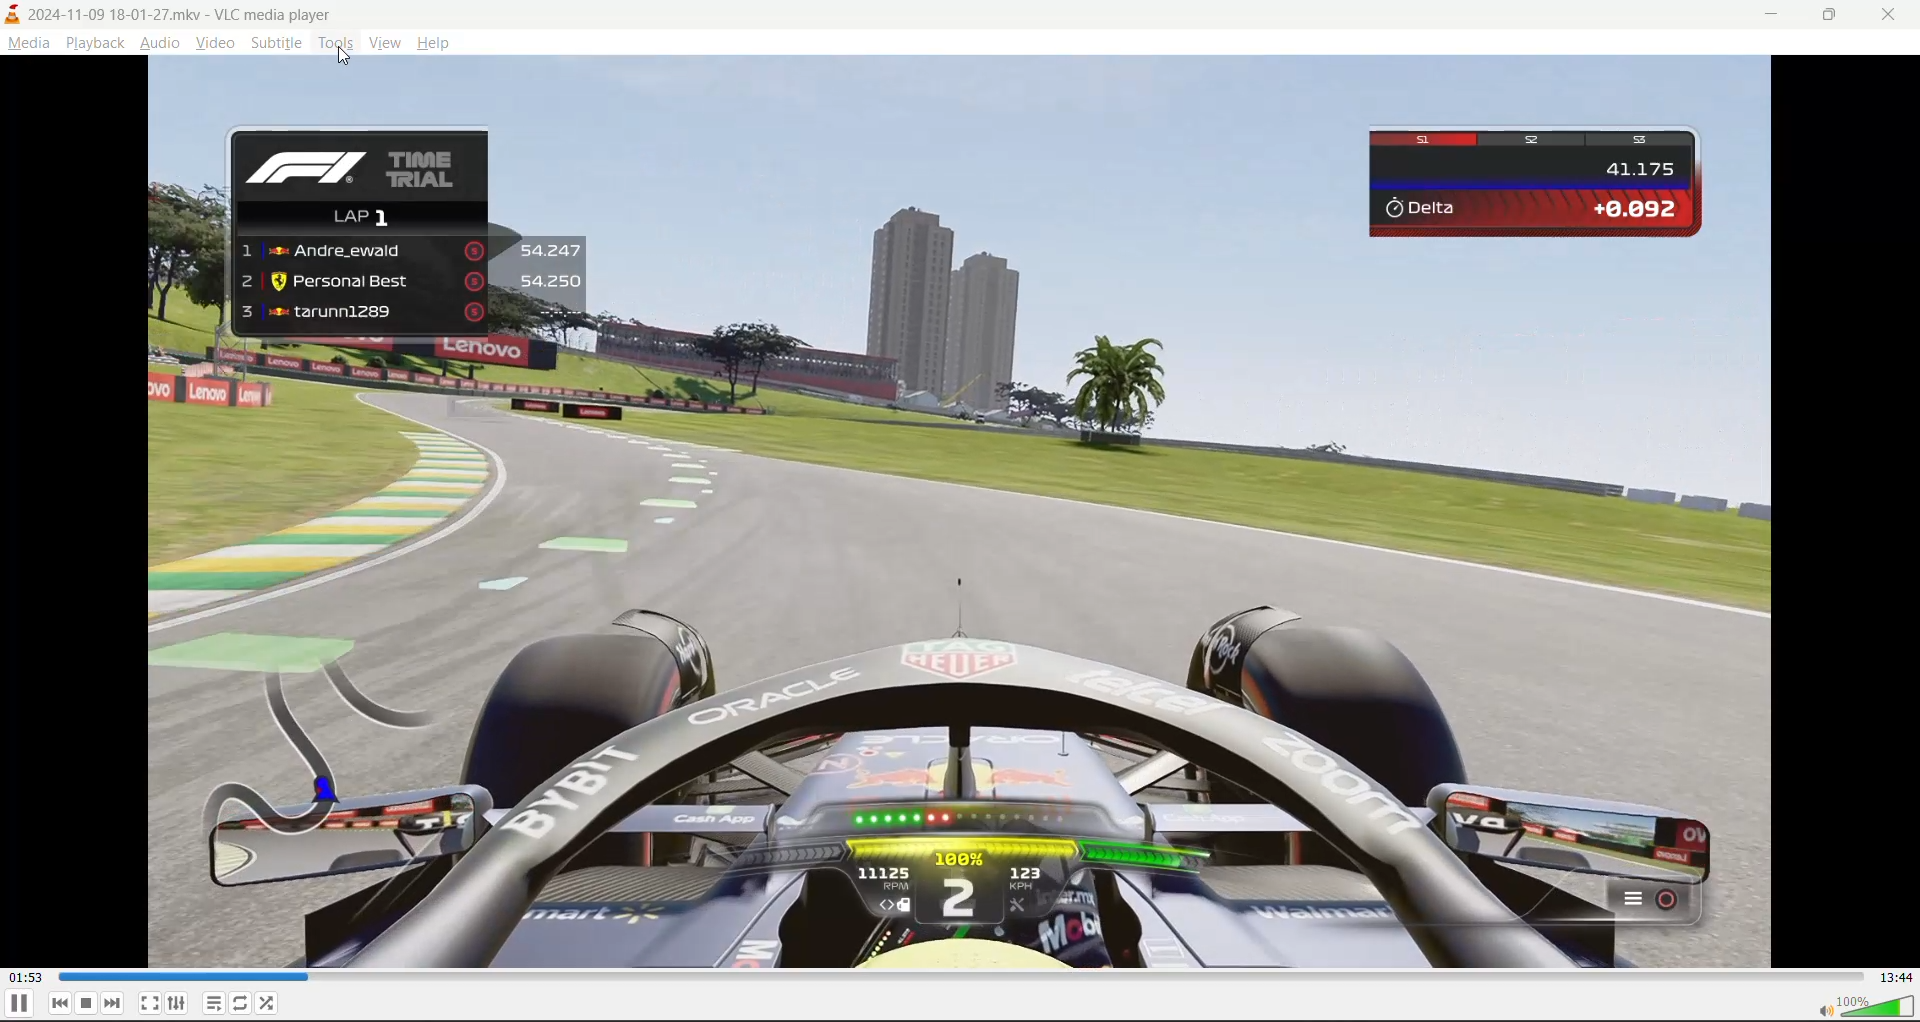 The width and height of the screenshot is (1920, 1022). What do you see at coordinates (439, 47) in the screenshot?
I see `help` at bounding box center [439, 47].